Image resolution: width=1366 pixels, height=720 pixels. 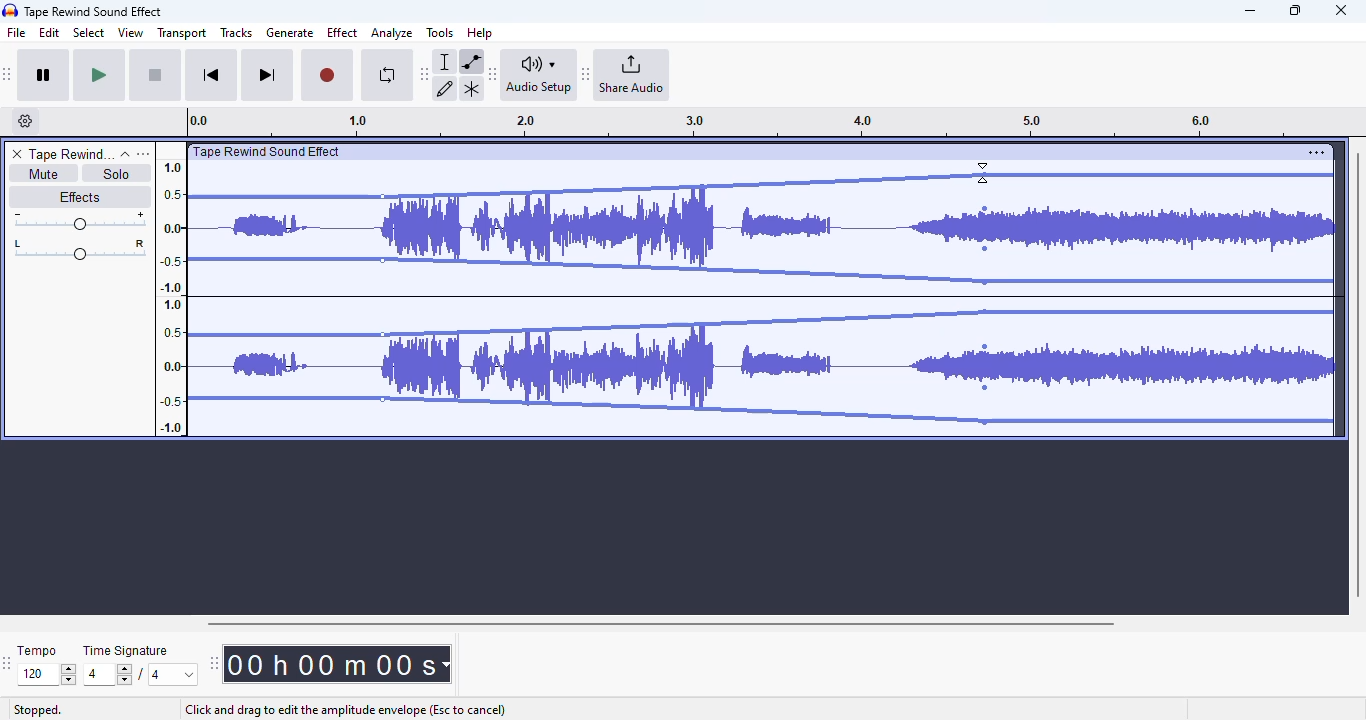 I want to click on Move audacity tools toolbar, so click(x=425, y=73).